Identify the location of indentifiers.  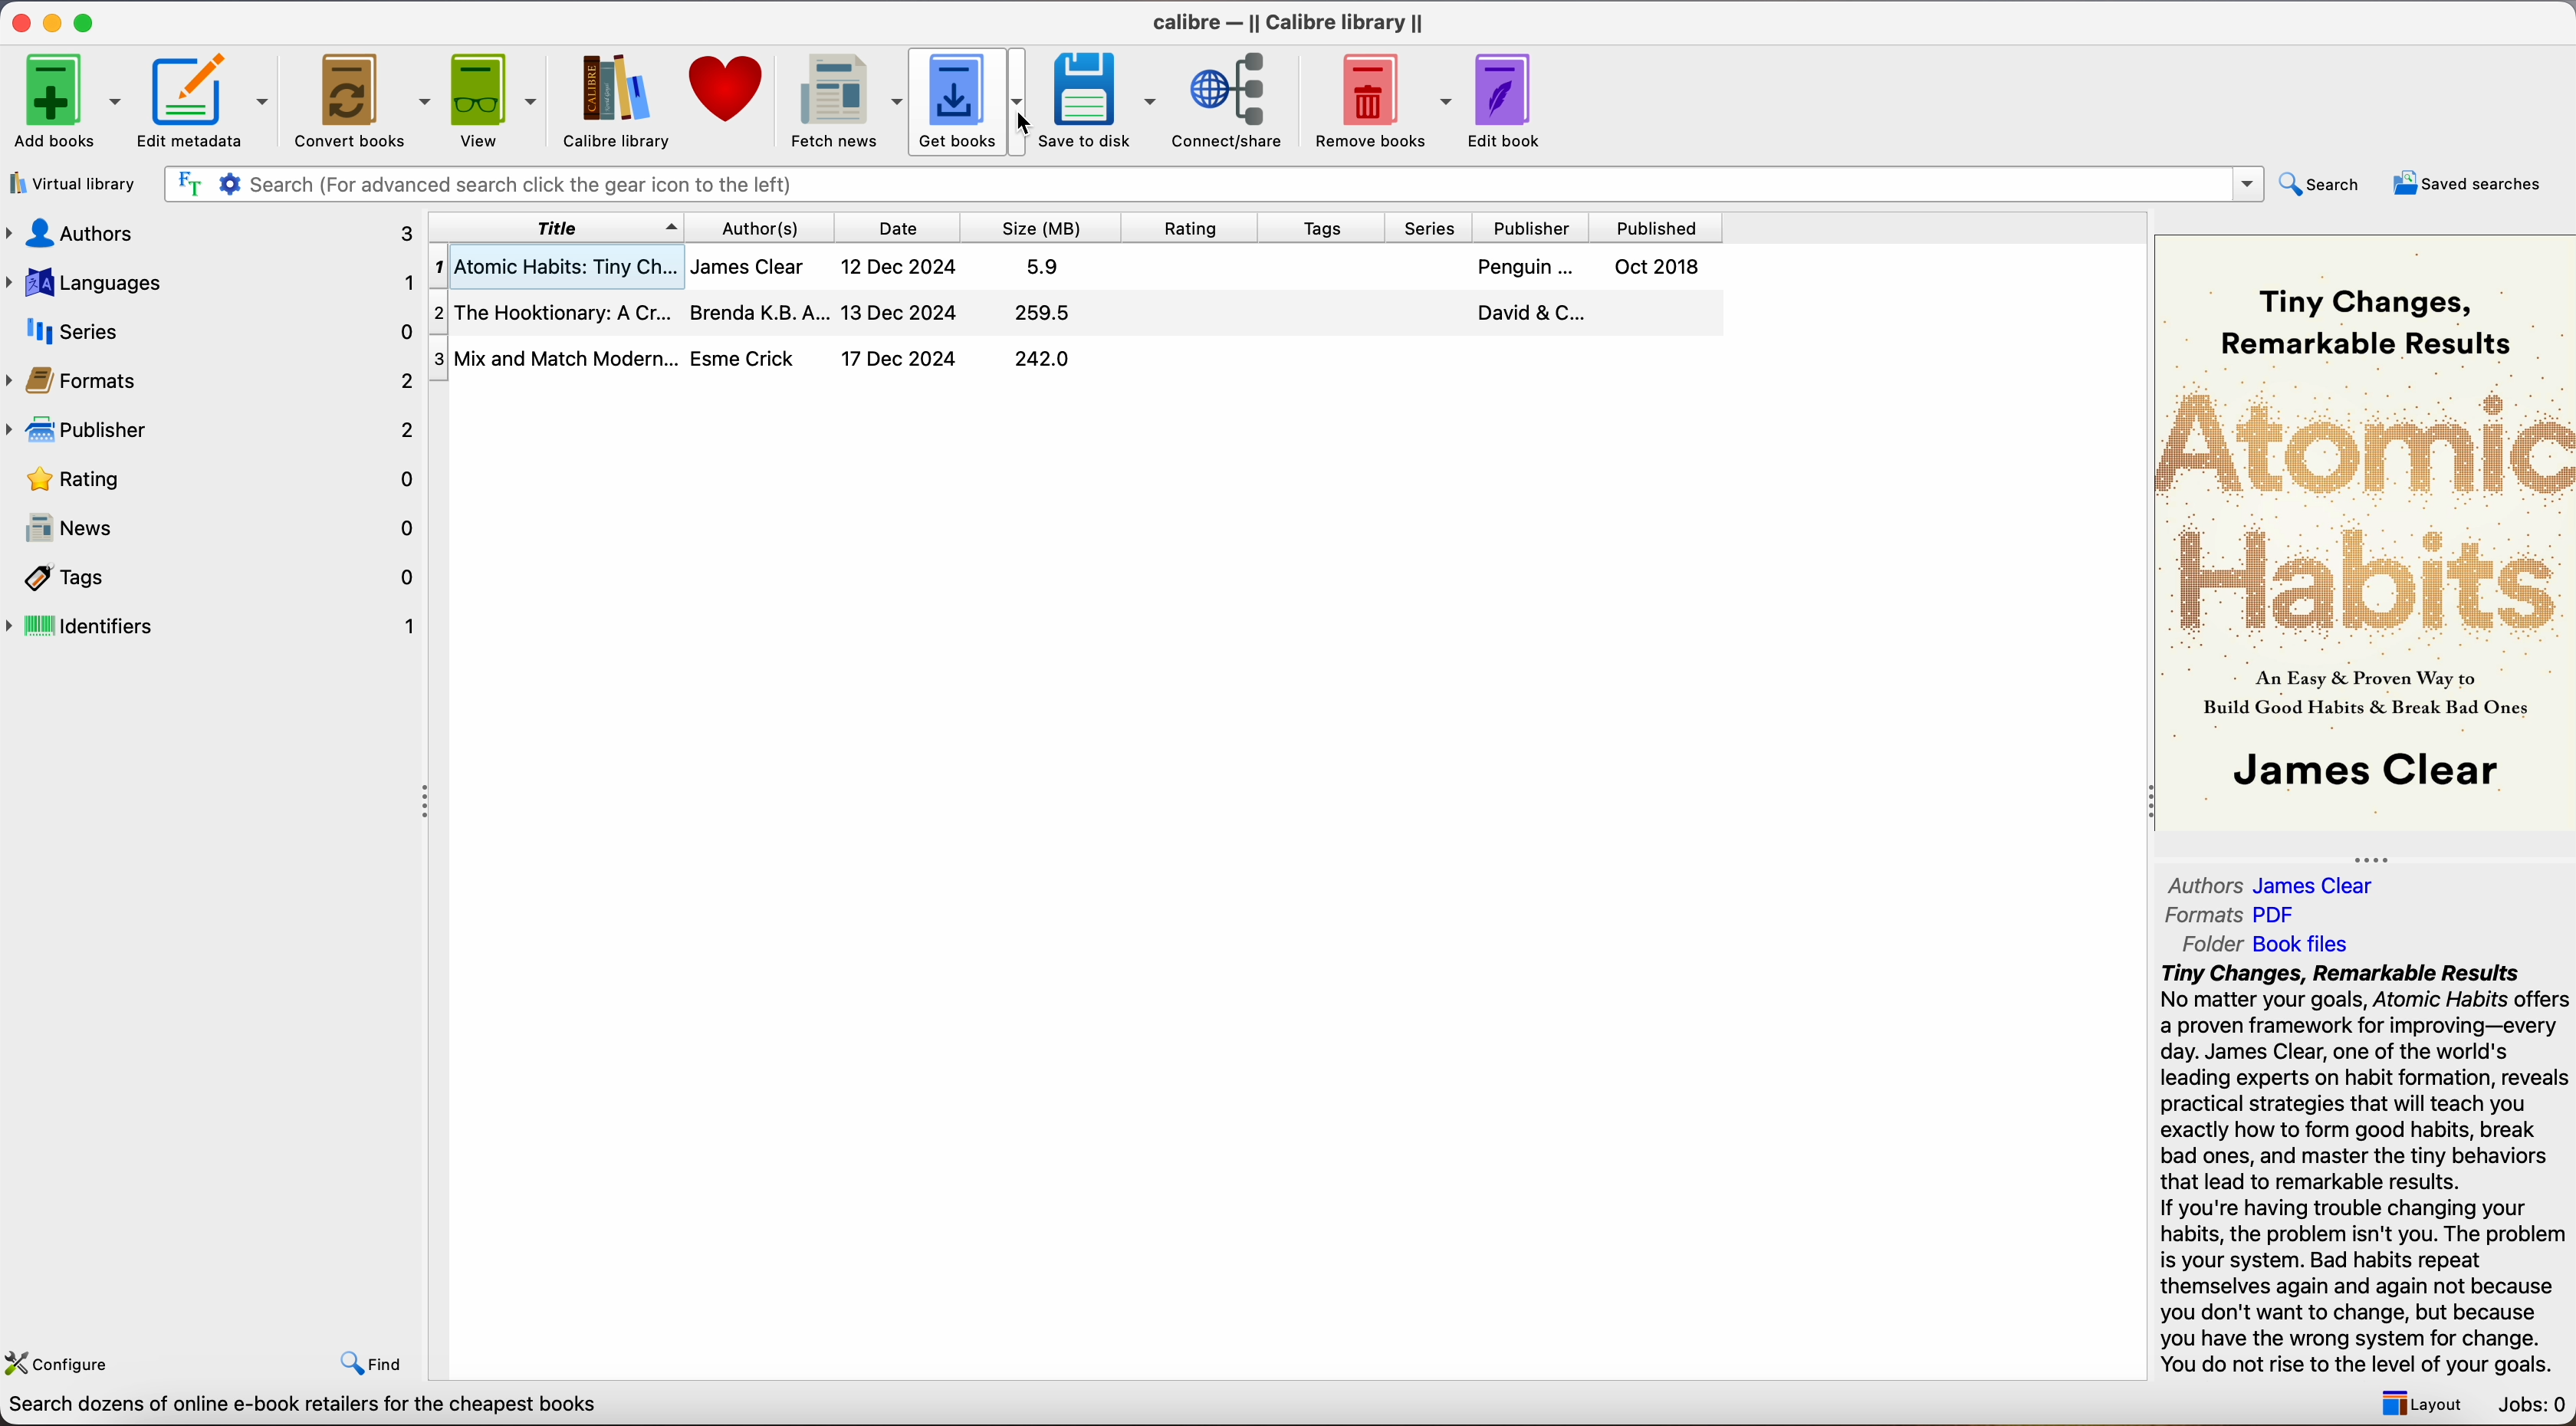
(216, 624).